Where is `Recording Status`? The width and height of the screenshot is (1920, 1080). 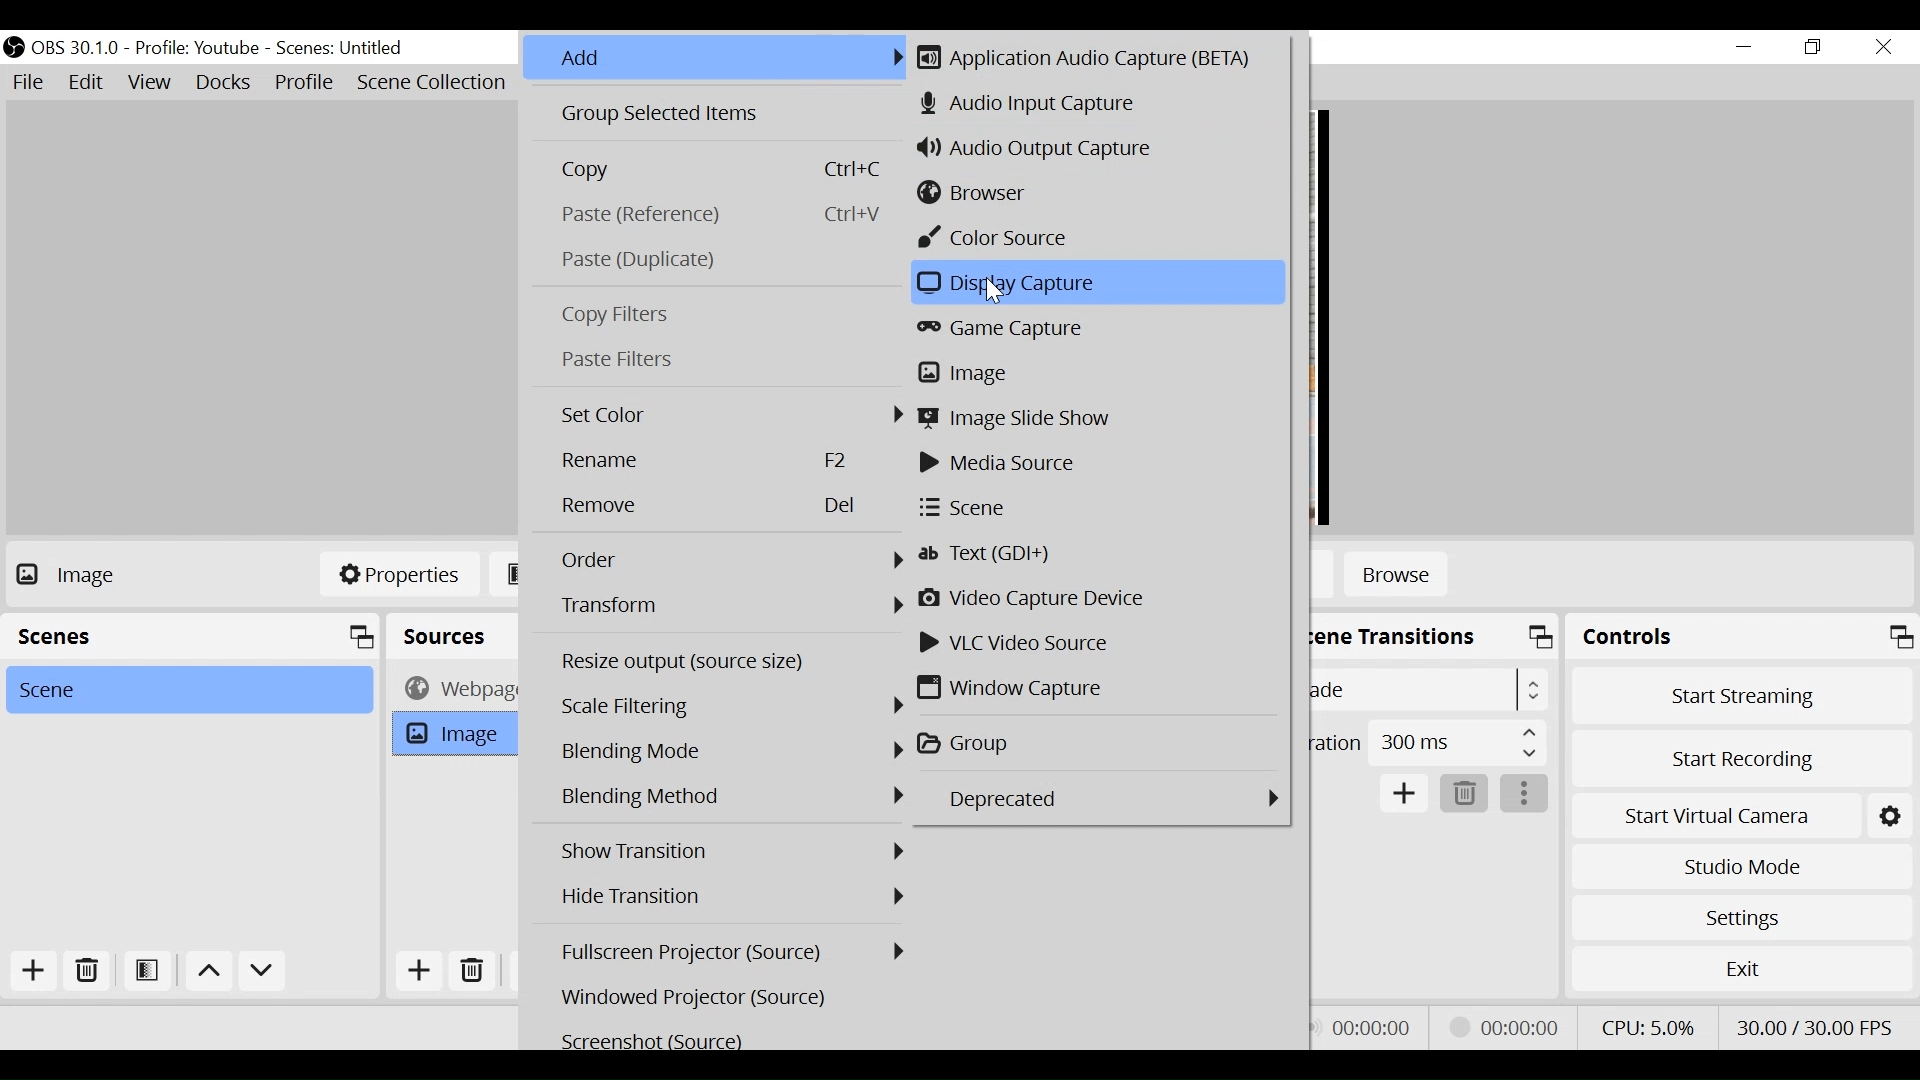
Recording Status is located at coordinates (1510, 1024).